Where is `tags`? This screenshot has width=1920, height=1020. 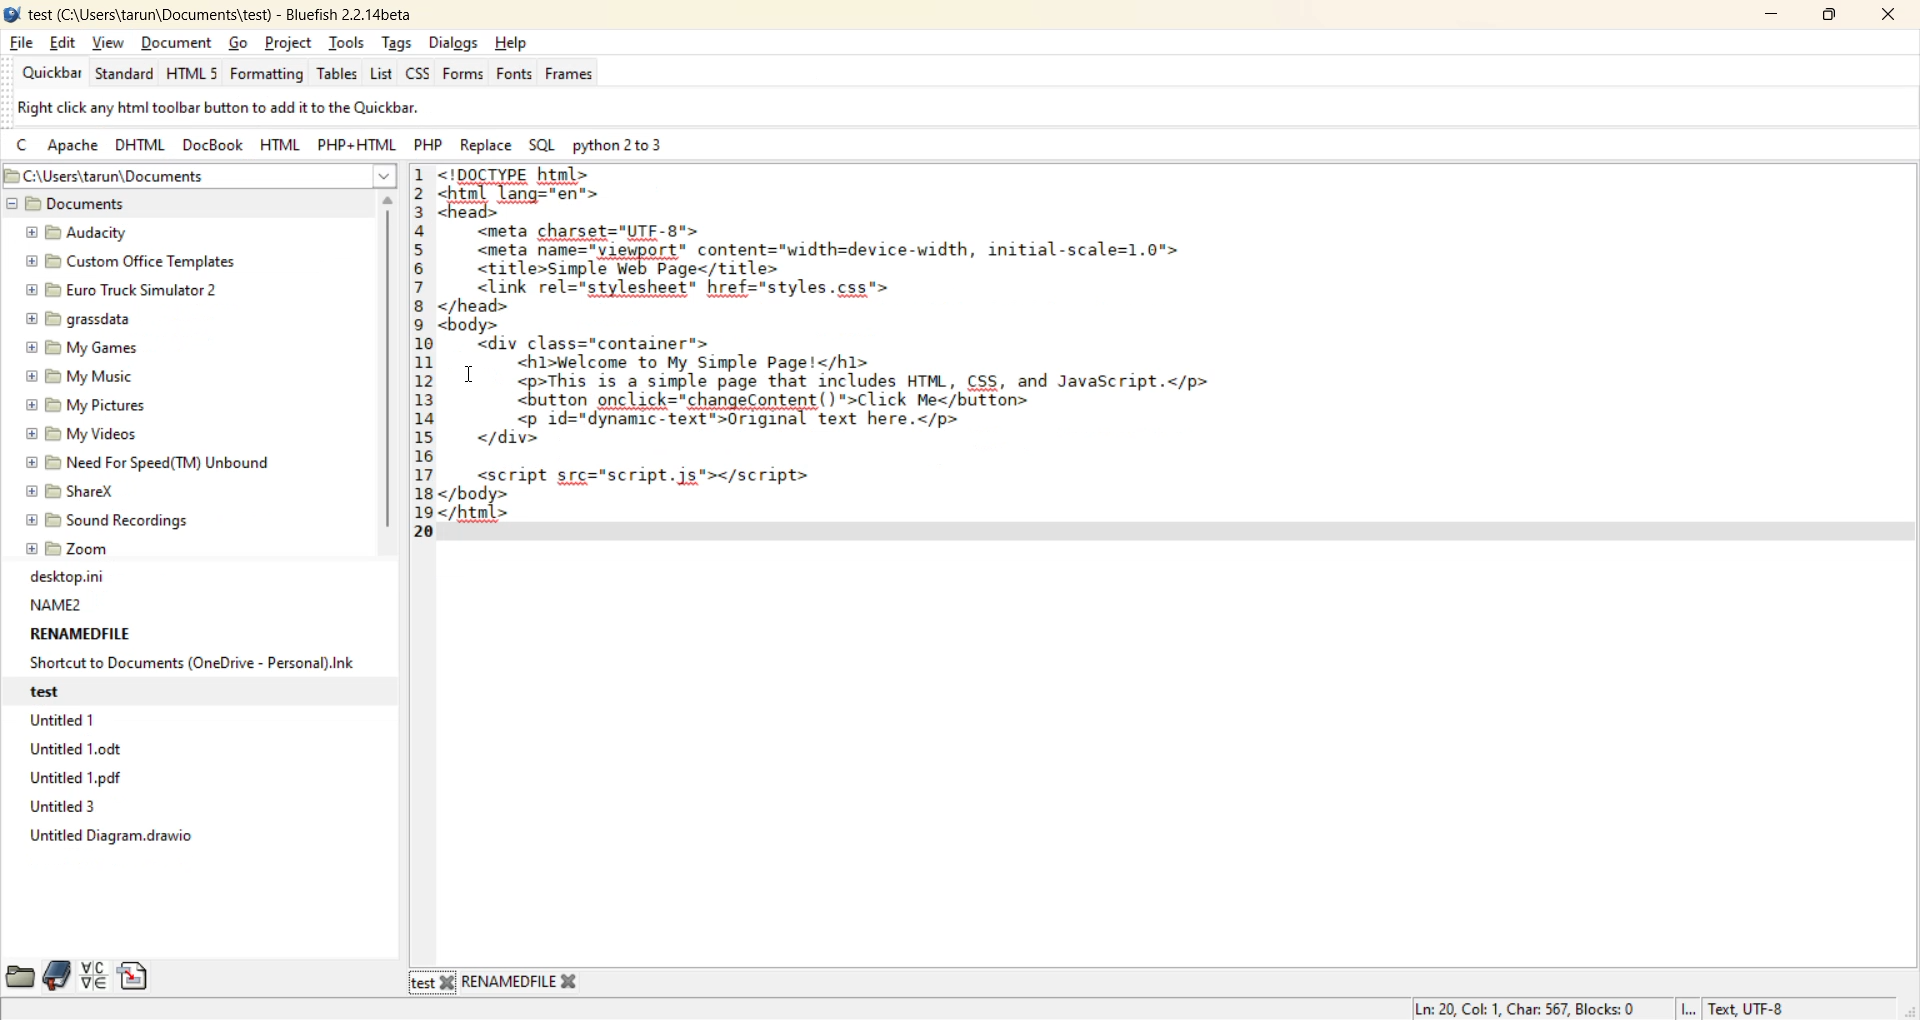 tags is located at coordinates (400, 44).